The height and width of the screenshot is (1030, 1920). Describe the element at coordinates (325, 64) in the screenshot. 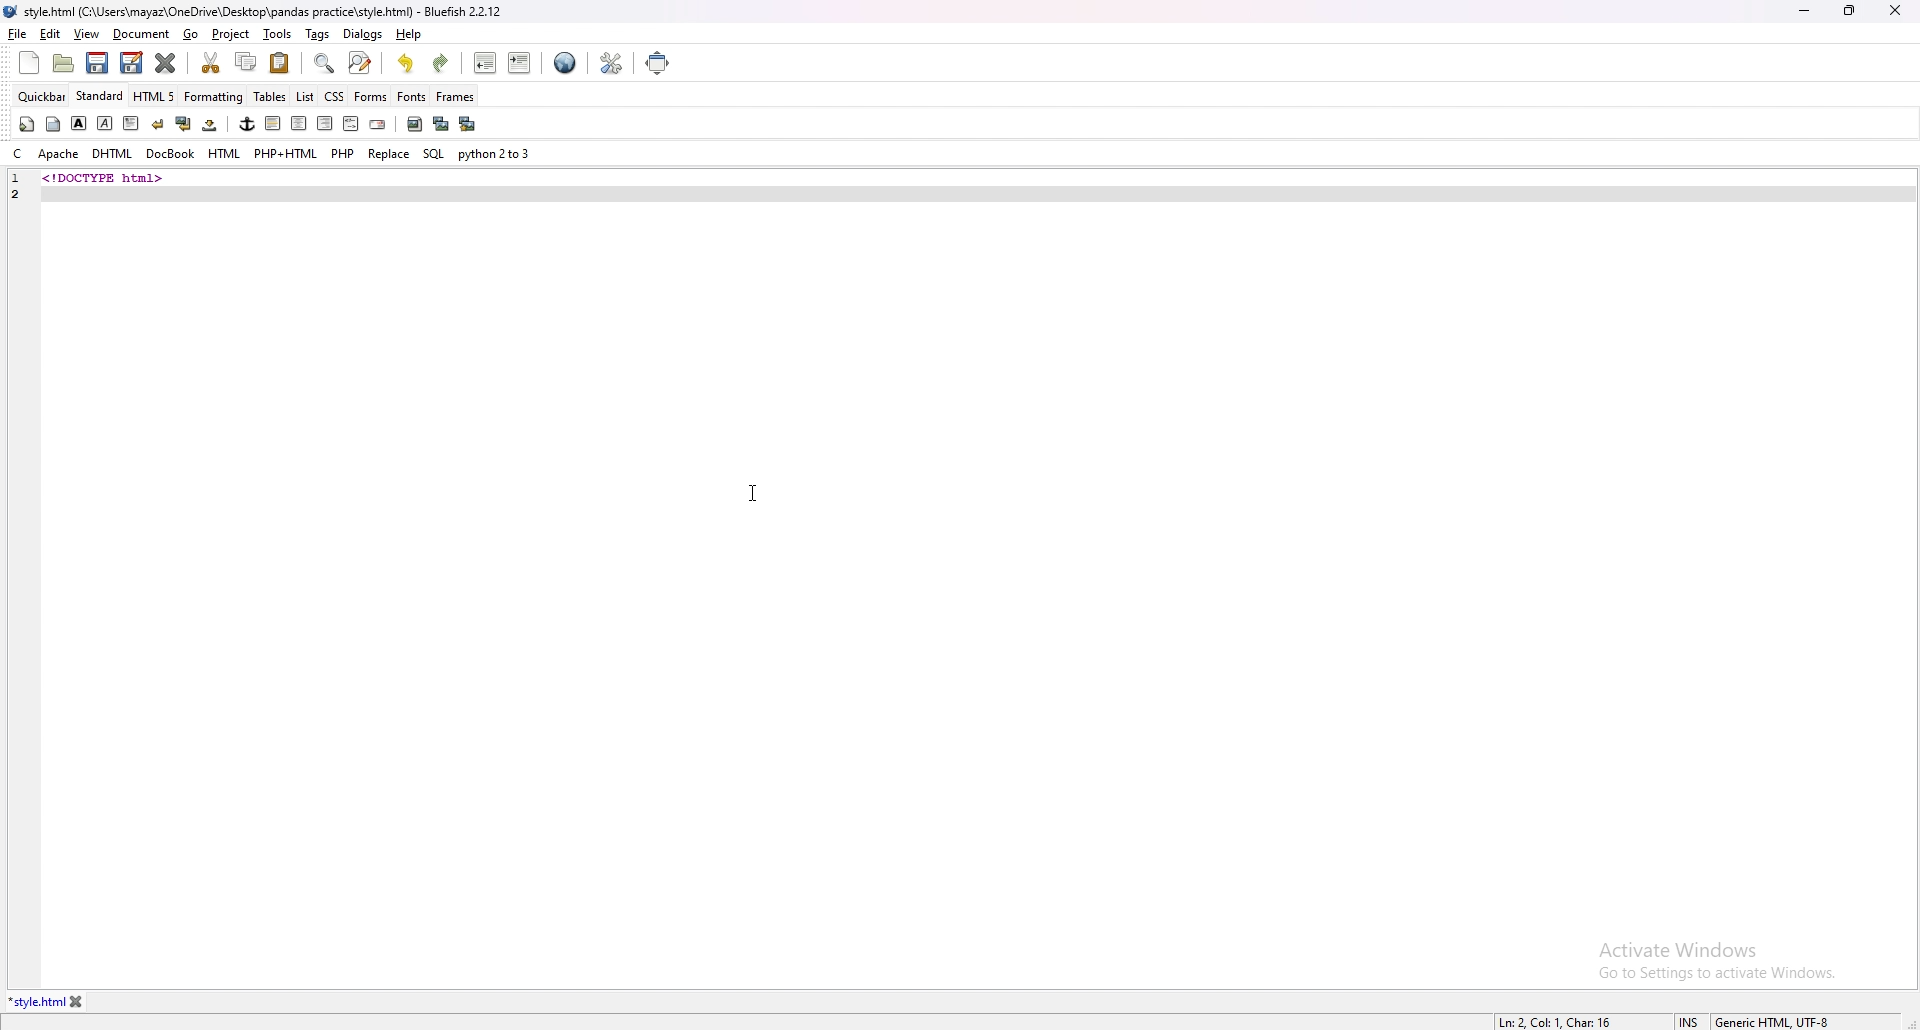

I see `find bar` at that location.